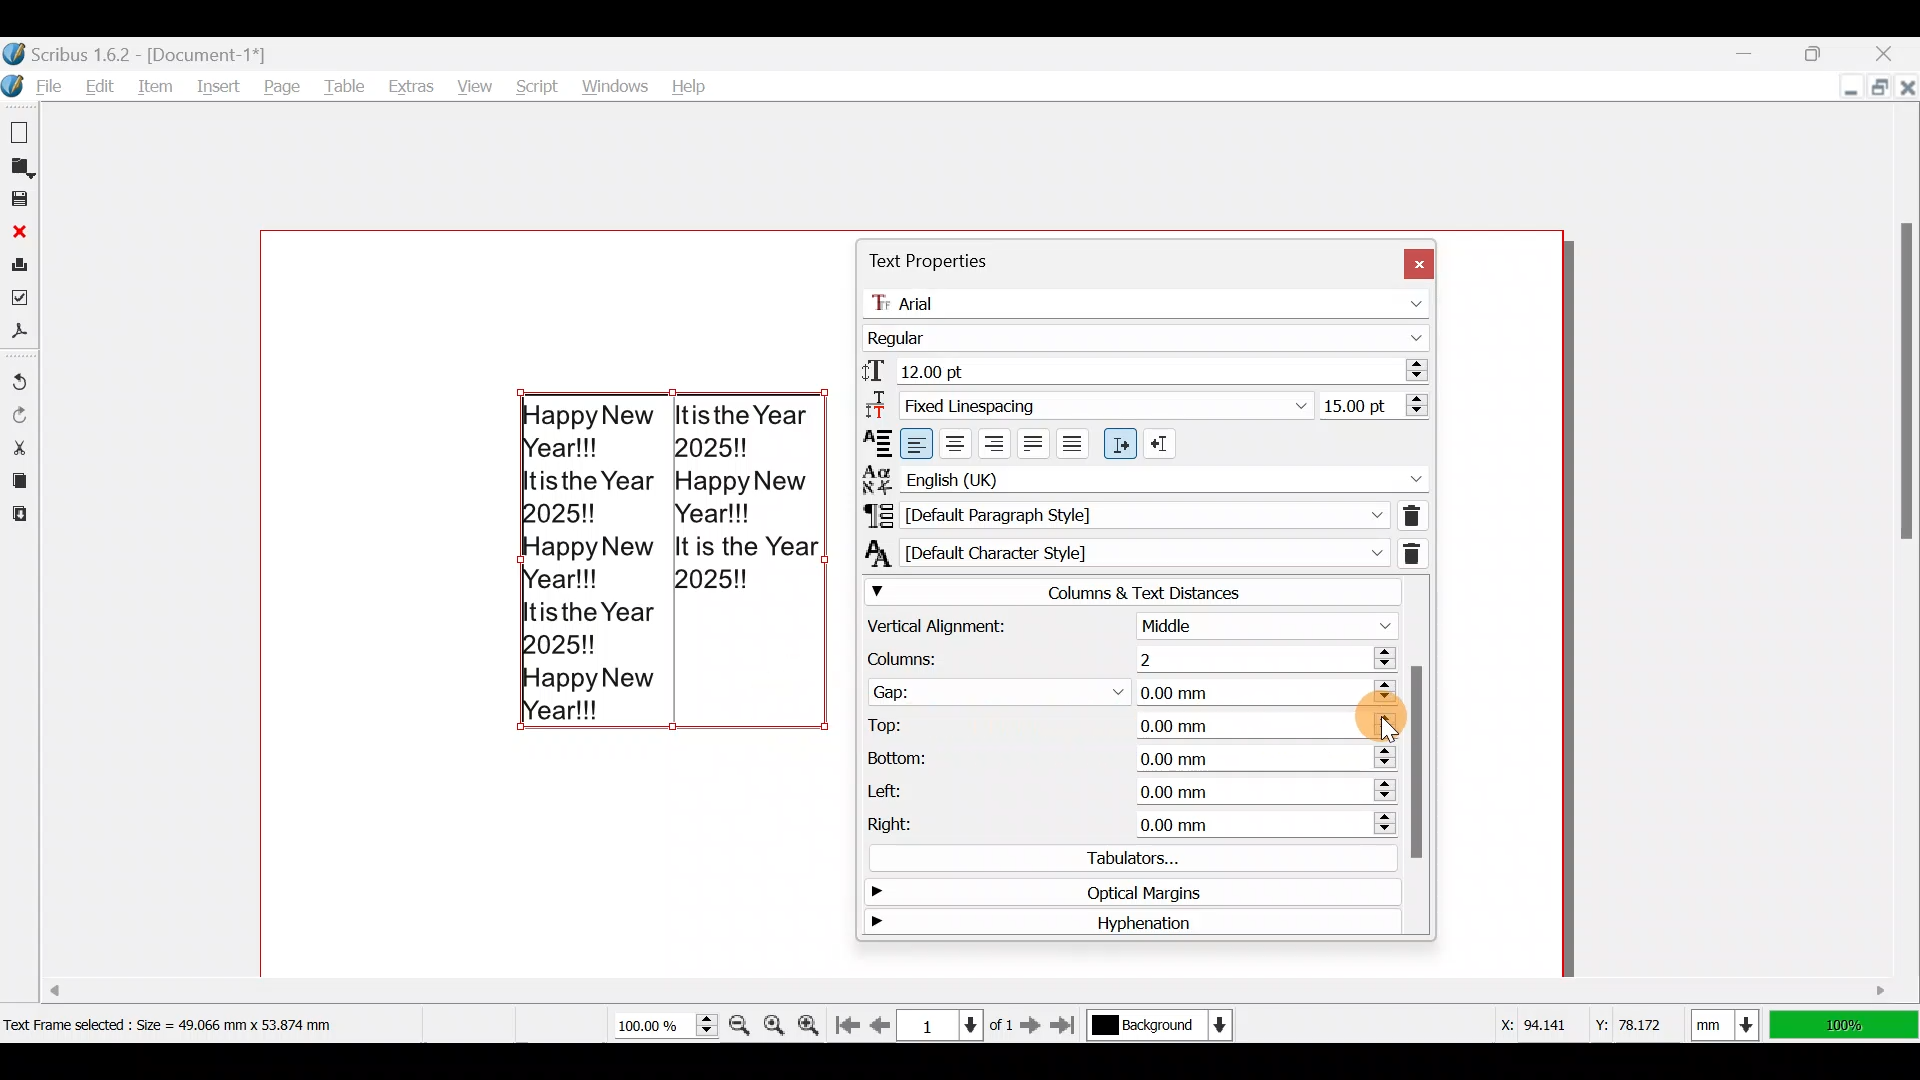 The height and width of the screenshot is (1080, 1920). Describe the element at coordinates (1352, 721) in the screenshot. I see `Cursor on top (increase button)` at that location.